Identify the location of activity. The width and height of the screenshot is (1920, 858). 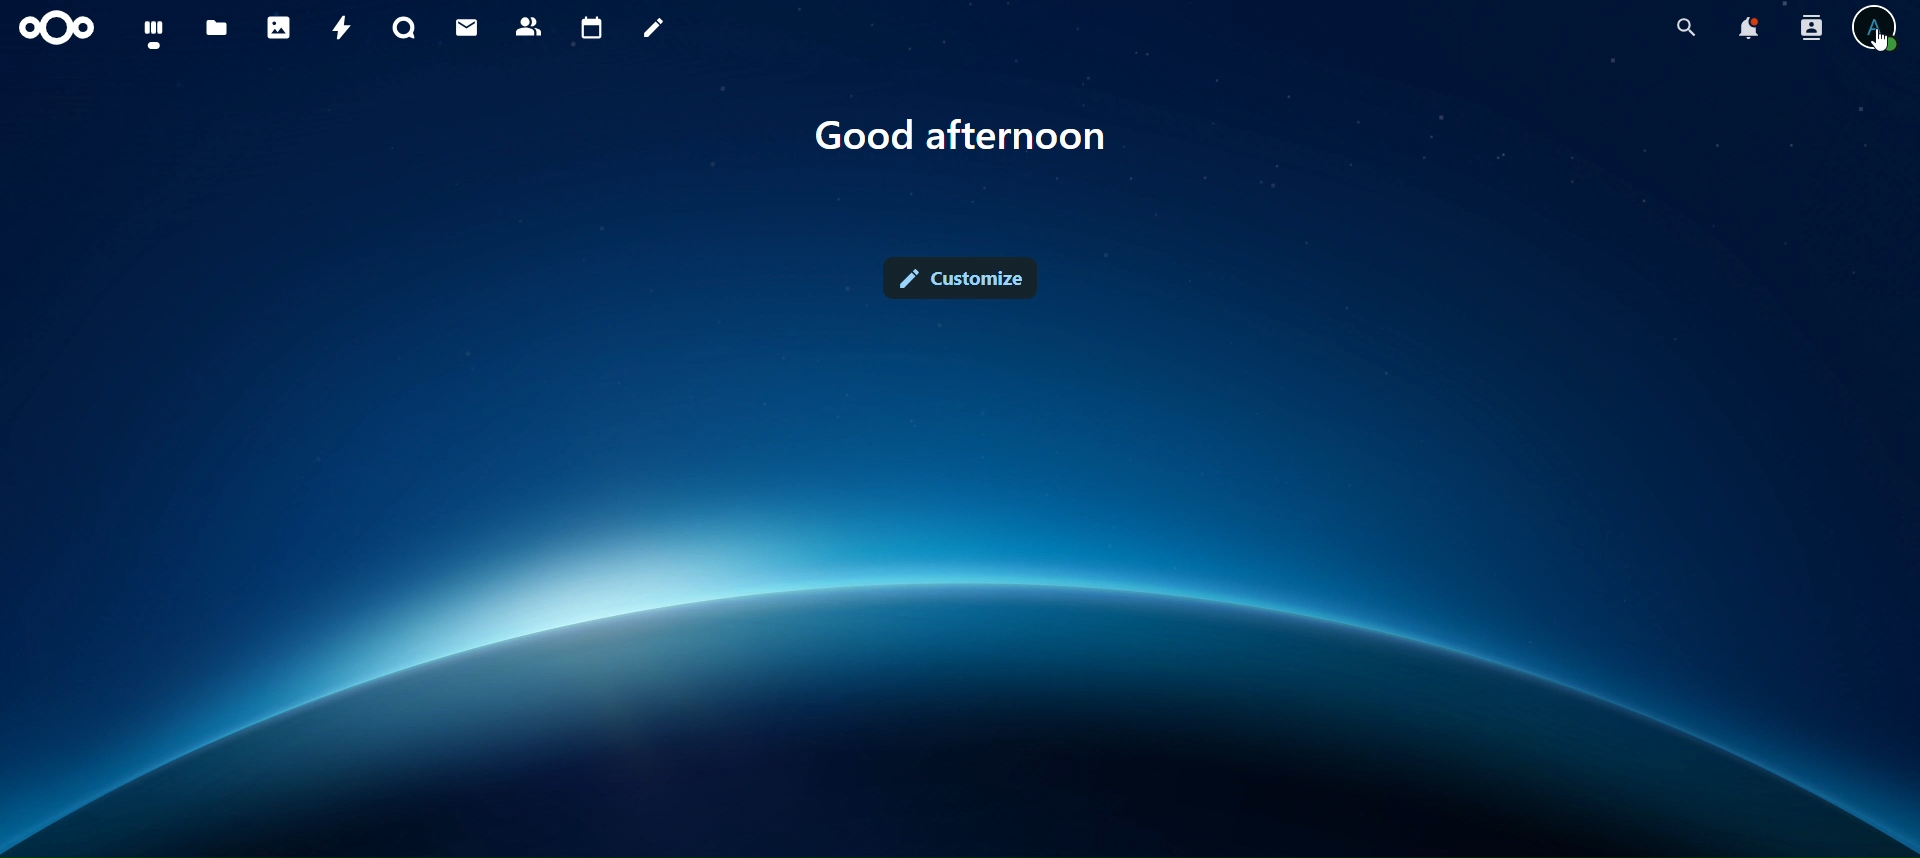
(337, 29).